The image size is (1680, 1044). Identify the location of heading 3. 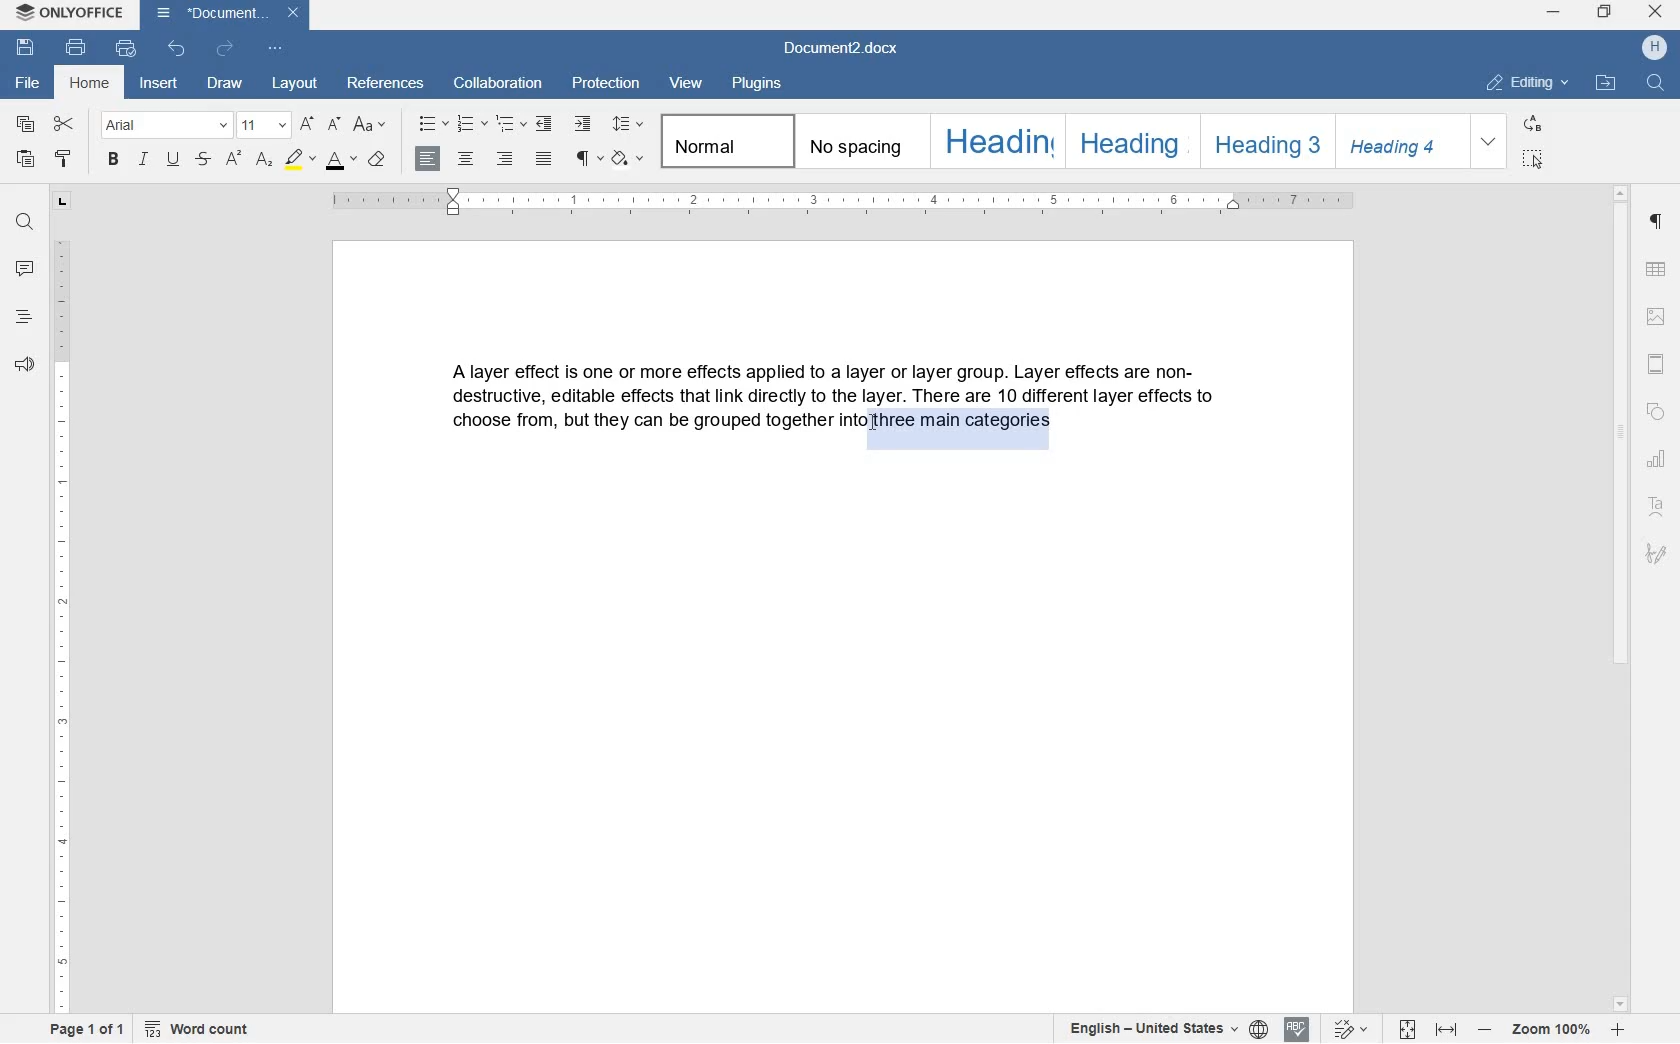
(1261, 139).